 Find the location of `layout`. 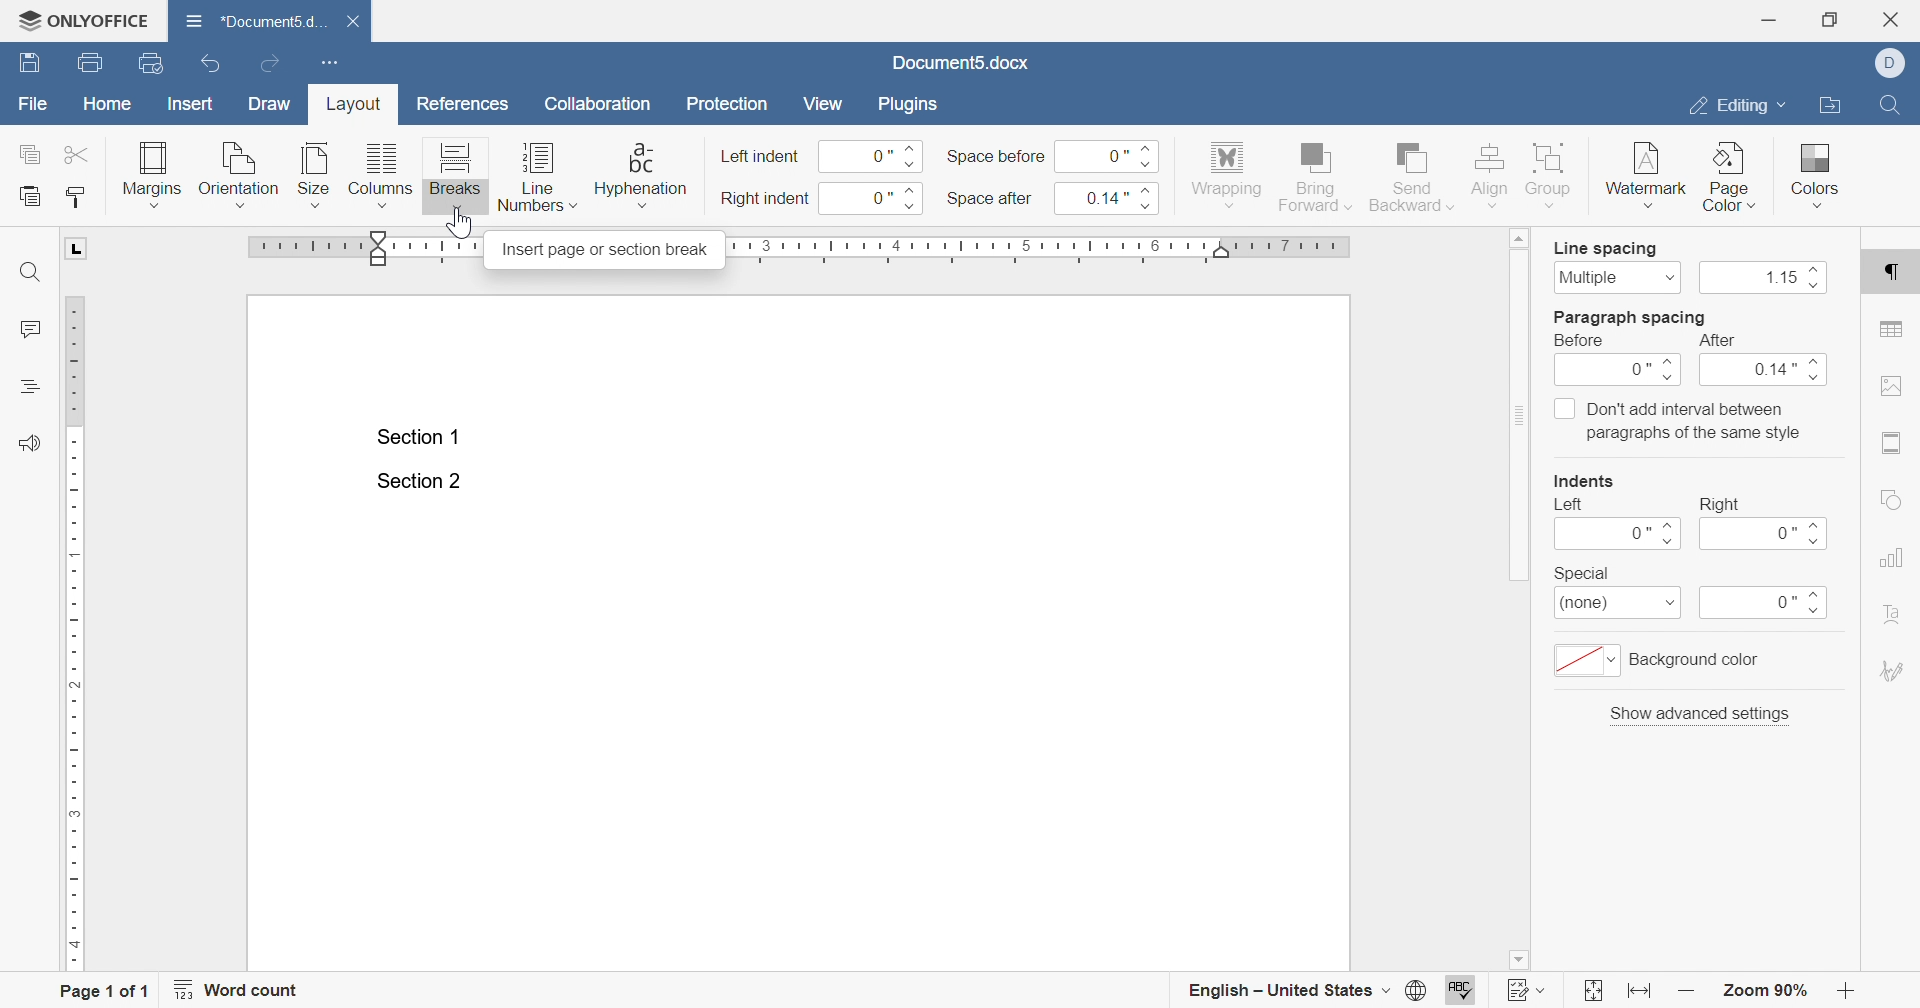

layout is located at coordinates (357, 107).